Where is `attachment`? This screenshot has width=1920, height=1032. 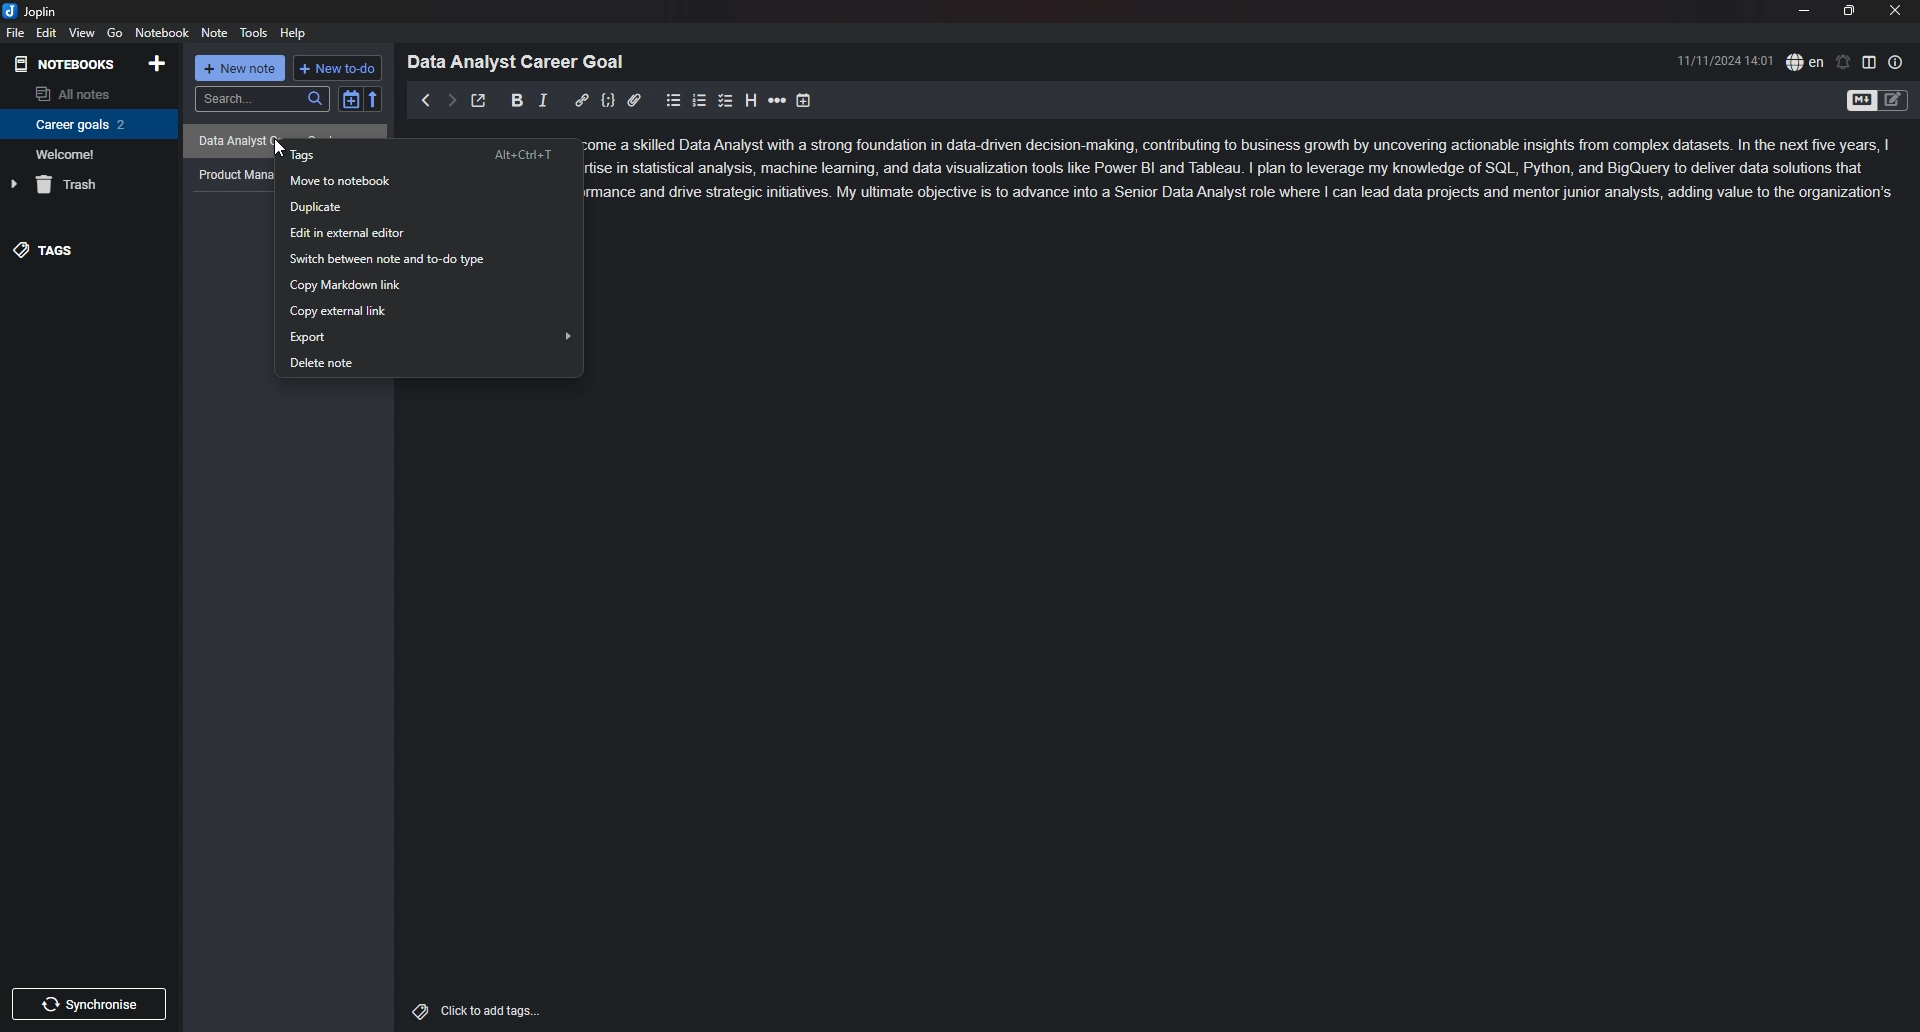 attachment is located at coordinates (634, 101).